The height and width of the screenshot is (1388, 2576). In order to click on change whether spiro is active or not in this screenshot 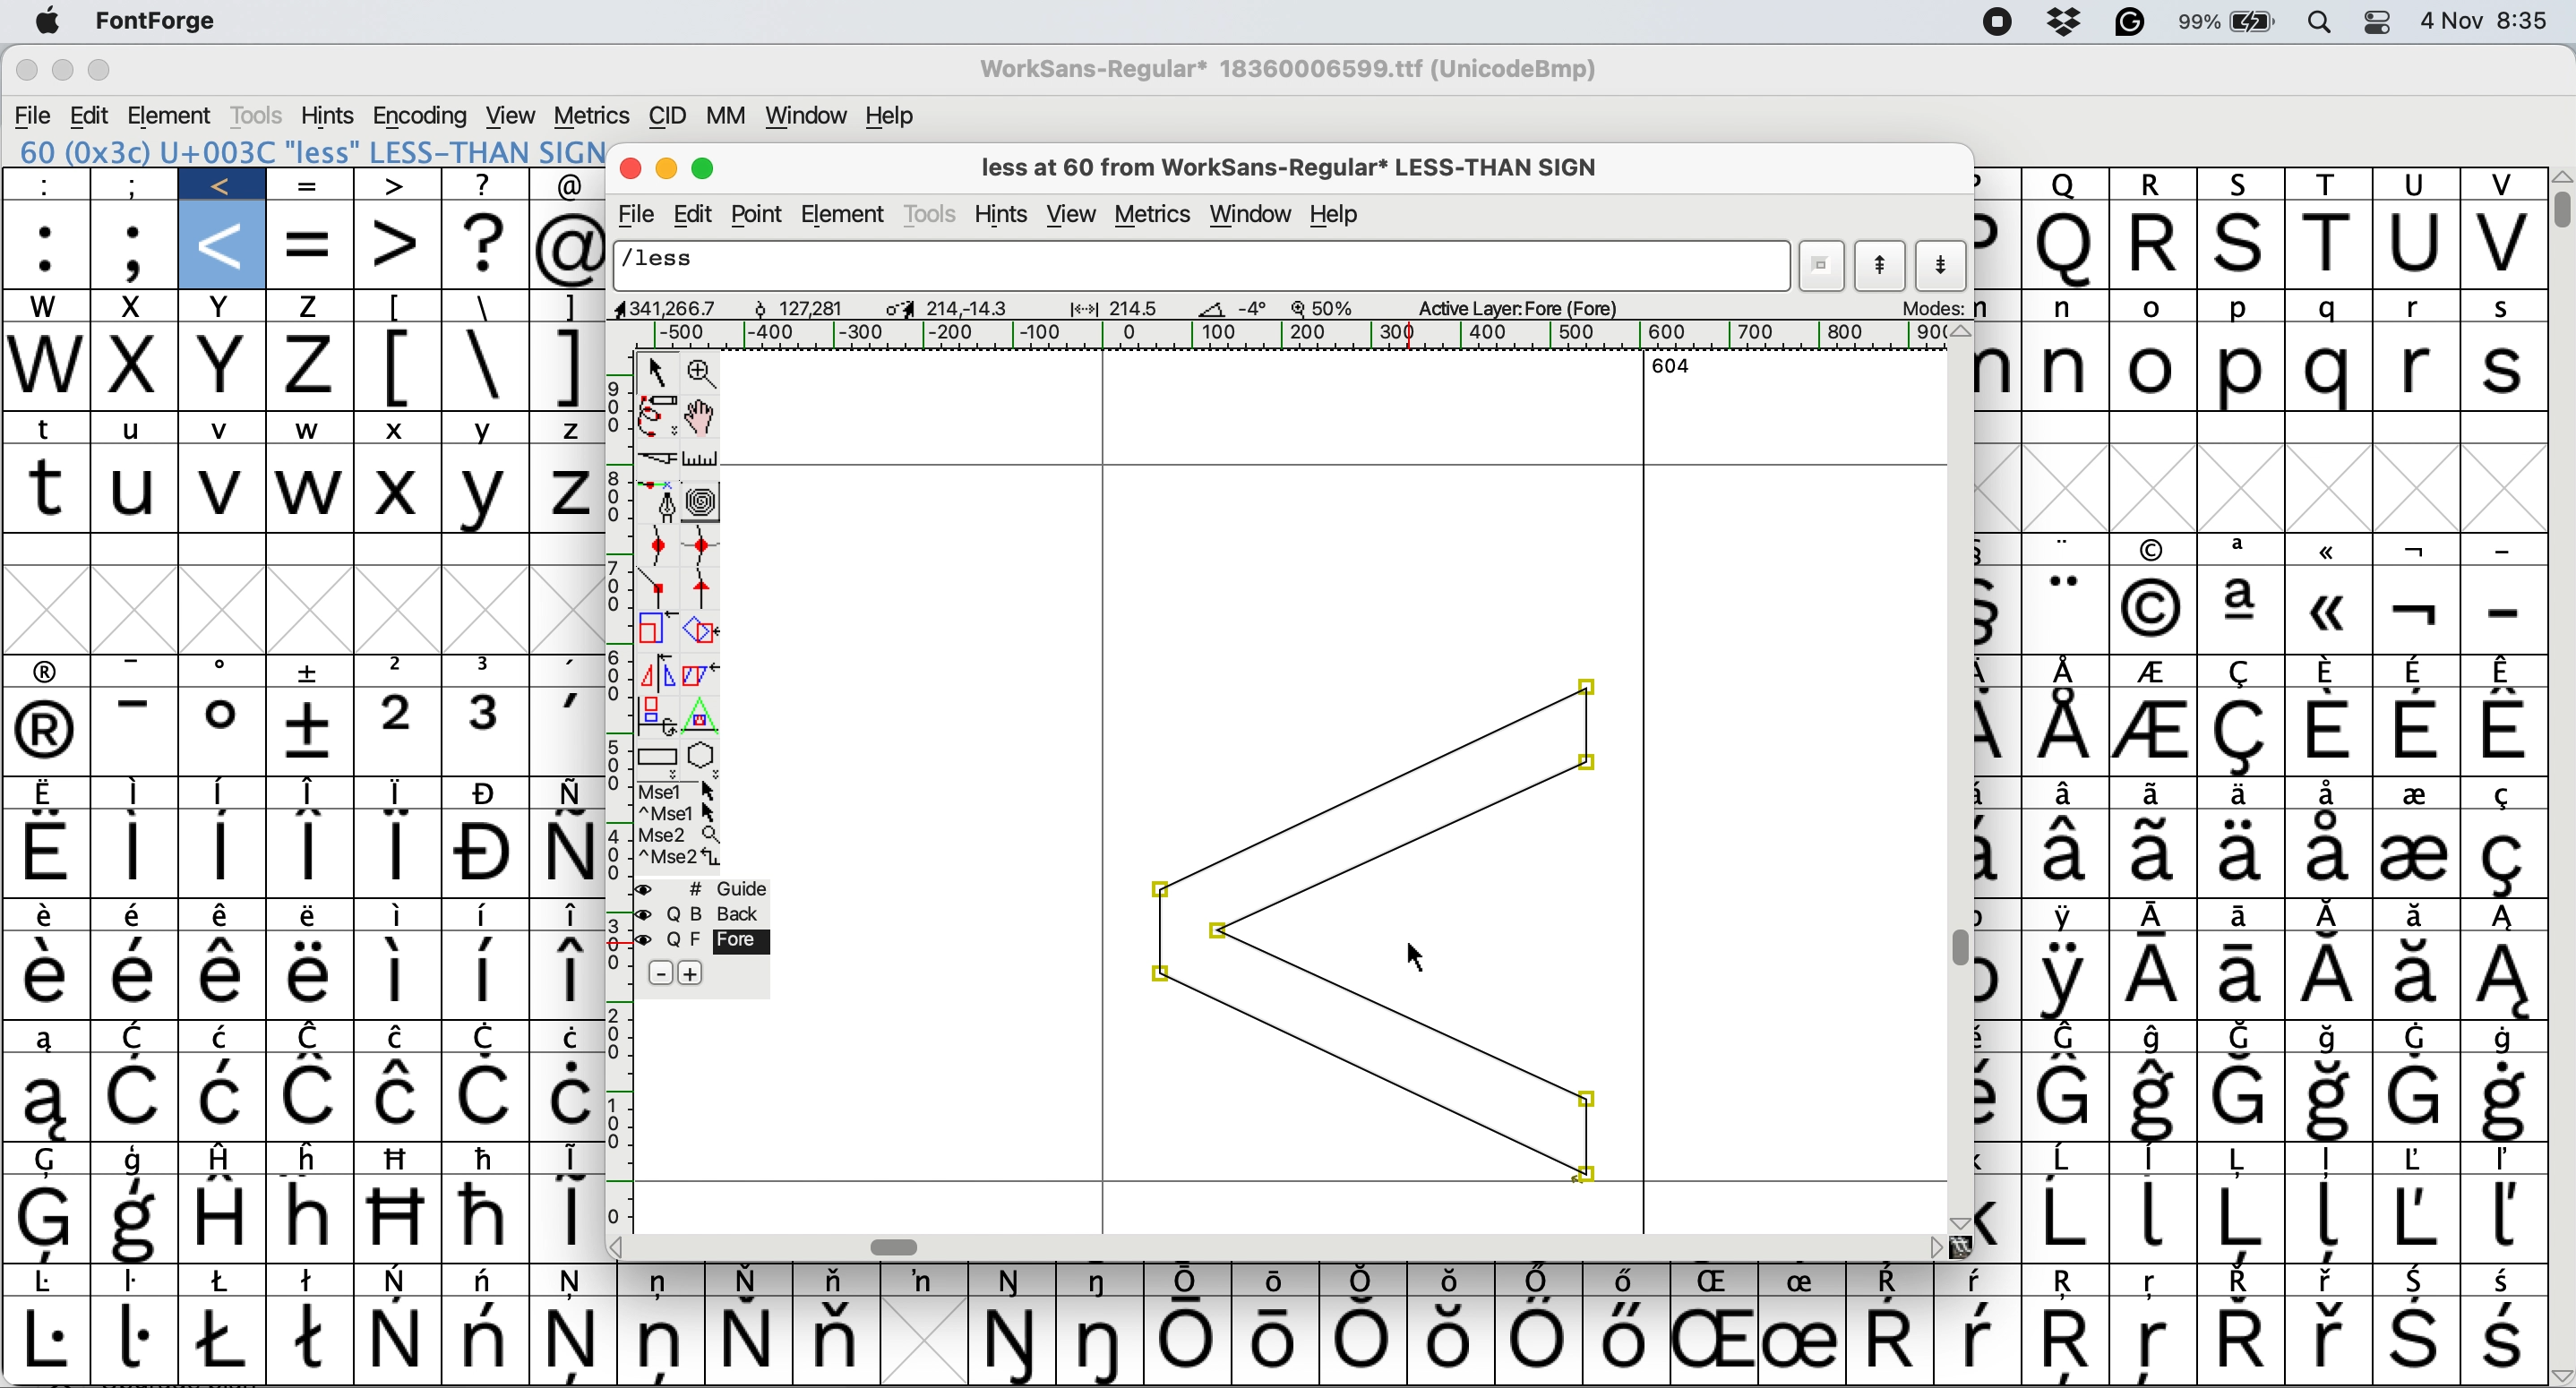, I will do `click(702, 502)`.